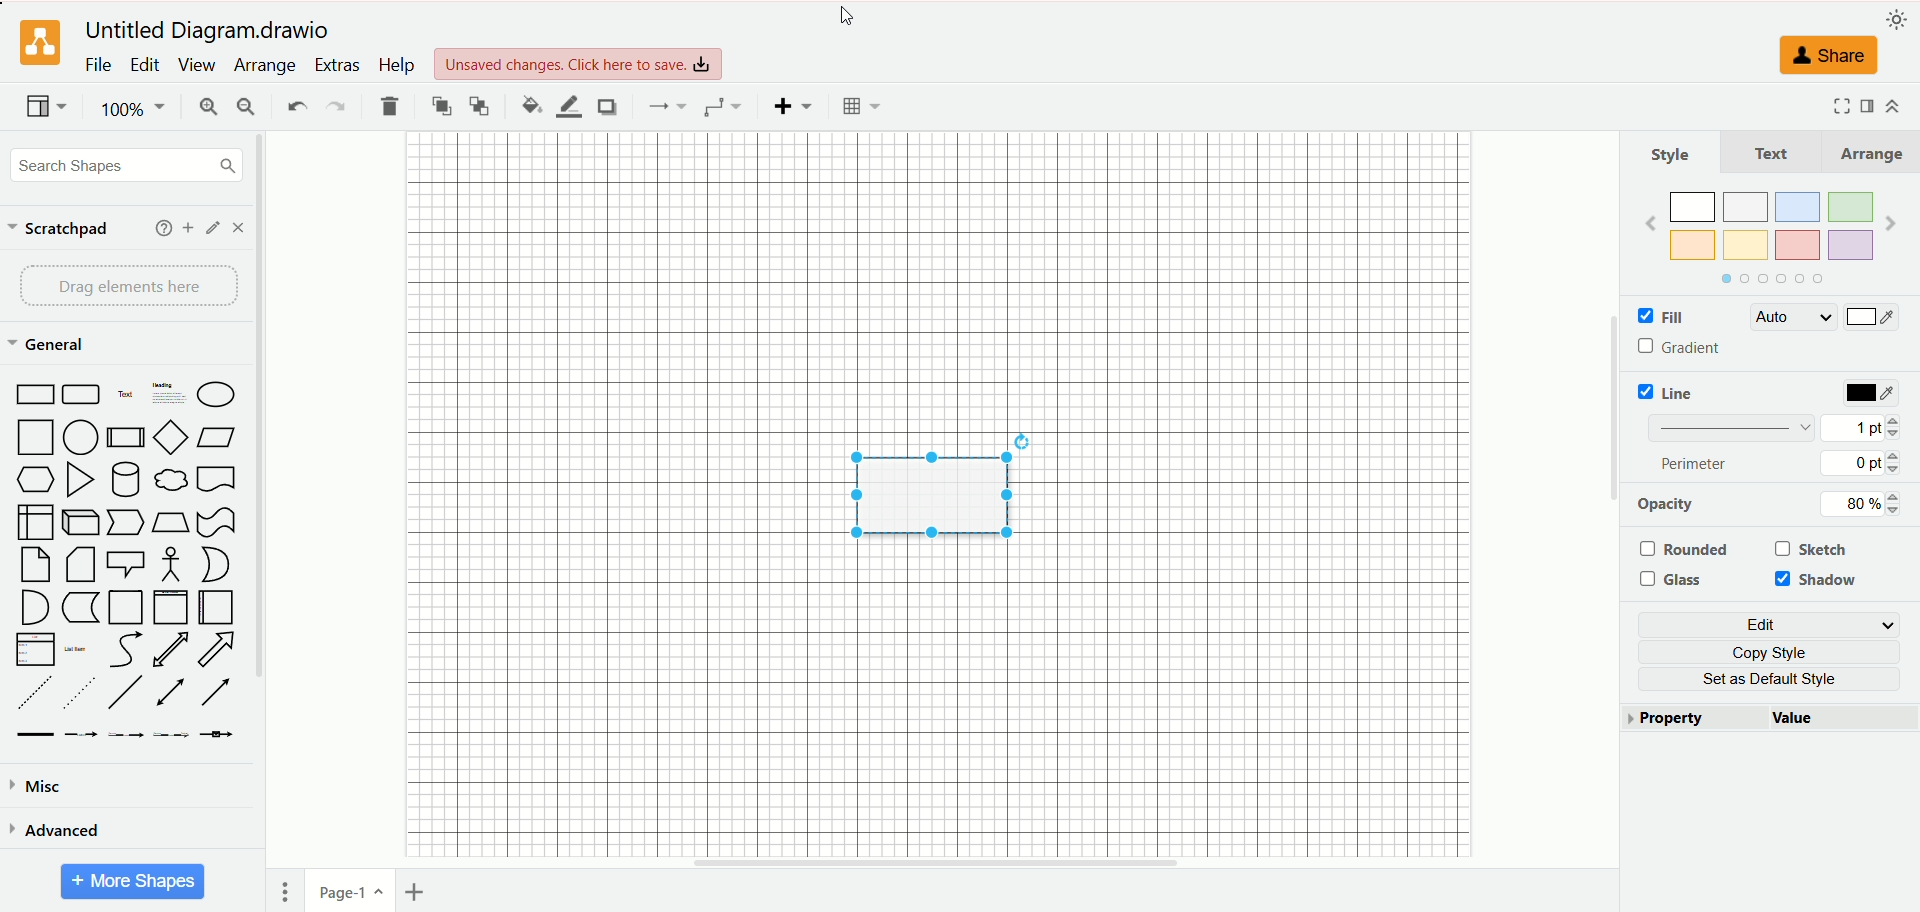 This screenshot has width=1920, height=912. Describe the element at coordinates (1892, 106) in the screenshot. I see `collapse/expand` at that location.